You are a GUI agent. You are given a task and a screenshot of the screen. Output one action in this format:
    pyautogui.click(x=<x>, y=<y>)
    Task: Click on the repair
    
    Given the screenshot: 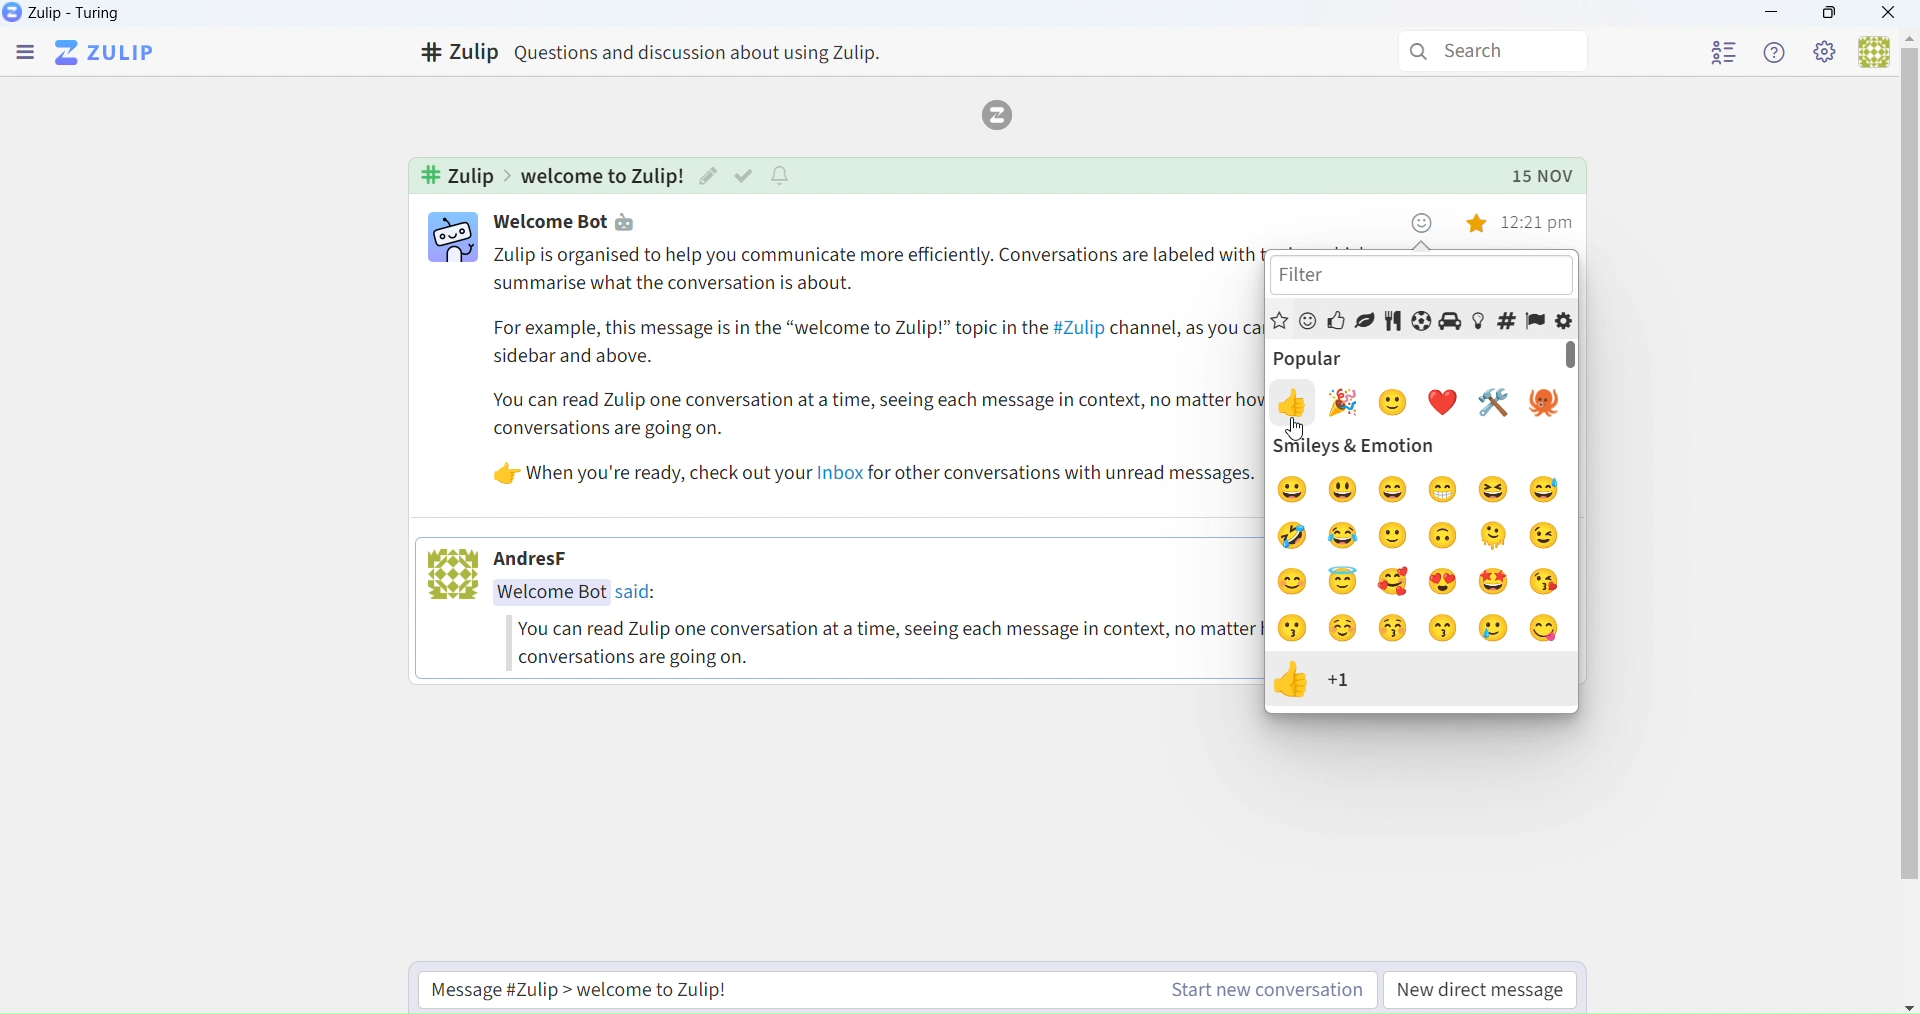 What is the action you would take?
    pyautogui.click(x=1495, y=401)
    